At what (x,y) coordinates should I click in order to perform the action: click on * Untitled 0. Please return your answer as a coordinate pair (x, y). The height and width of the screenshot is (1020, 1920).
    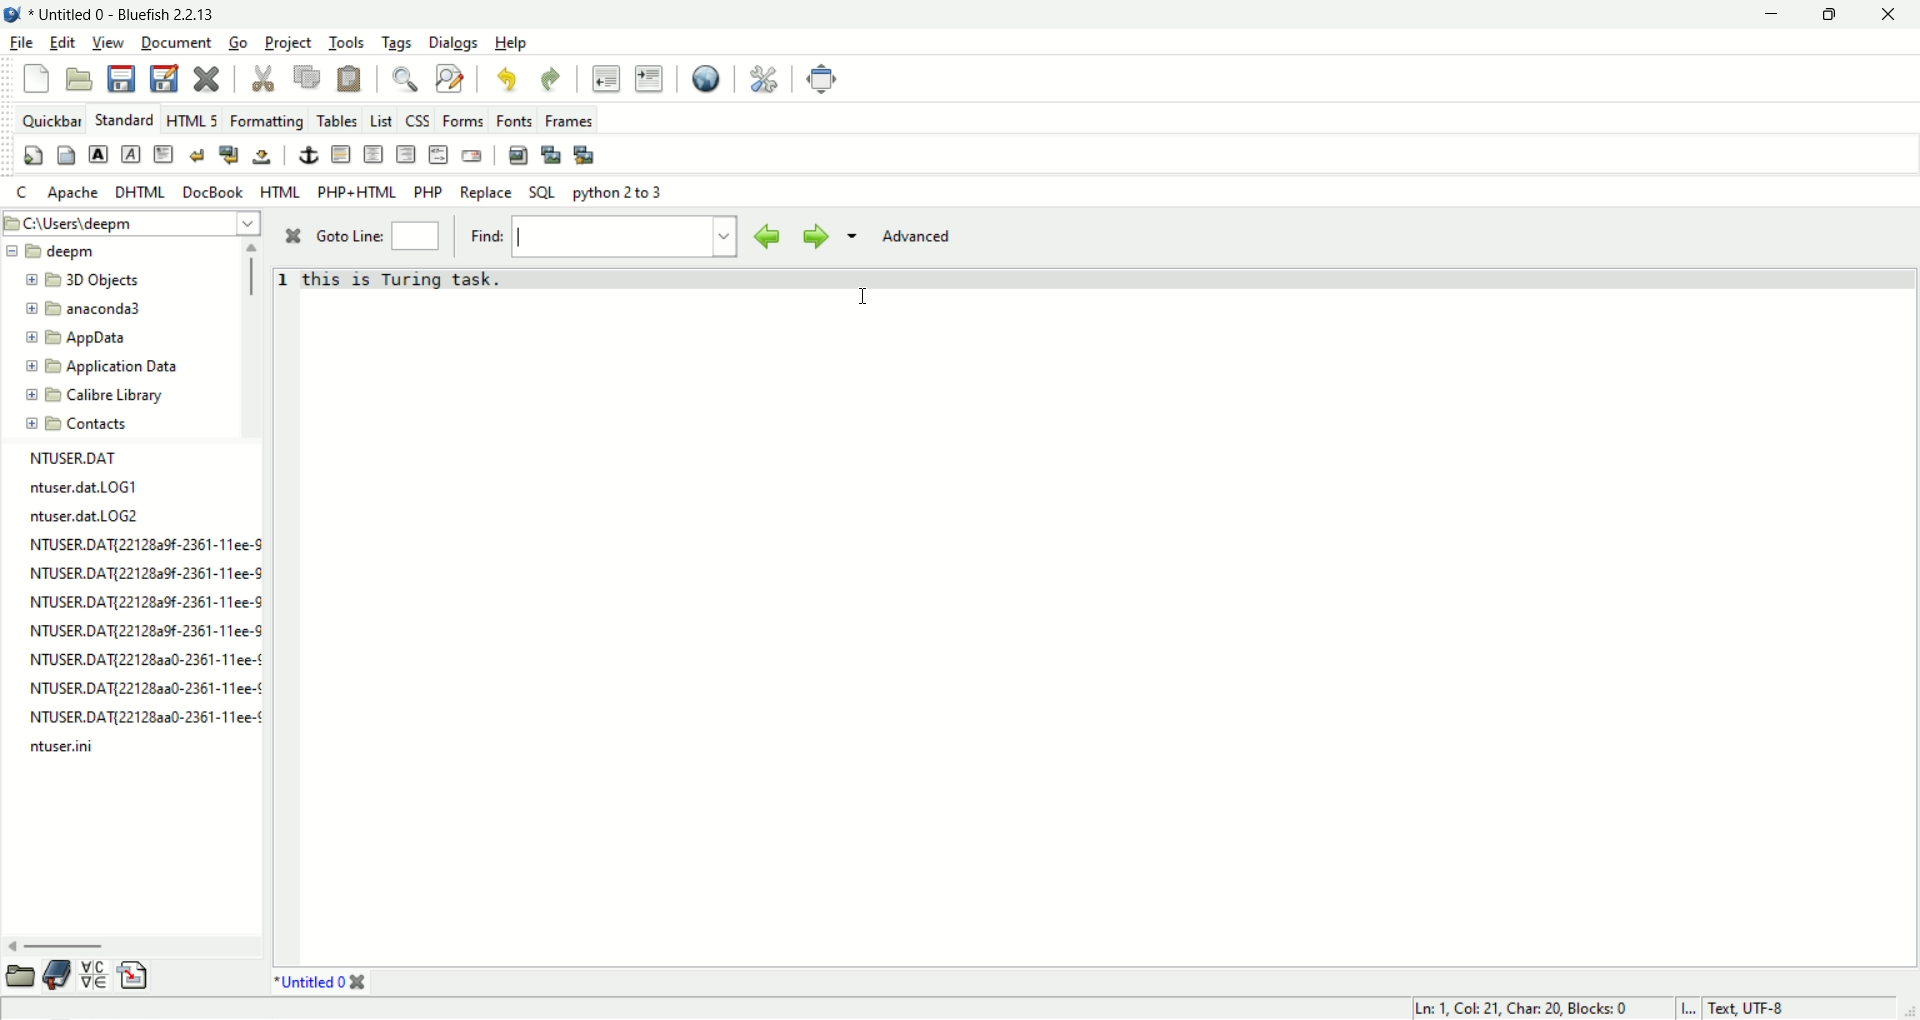
    Looking at the image, I should click on (309, 984).